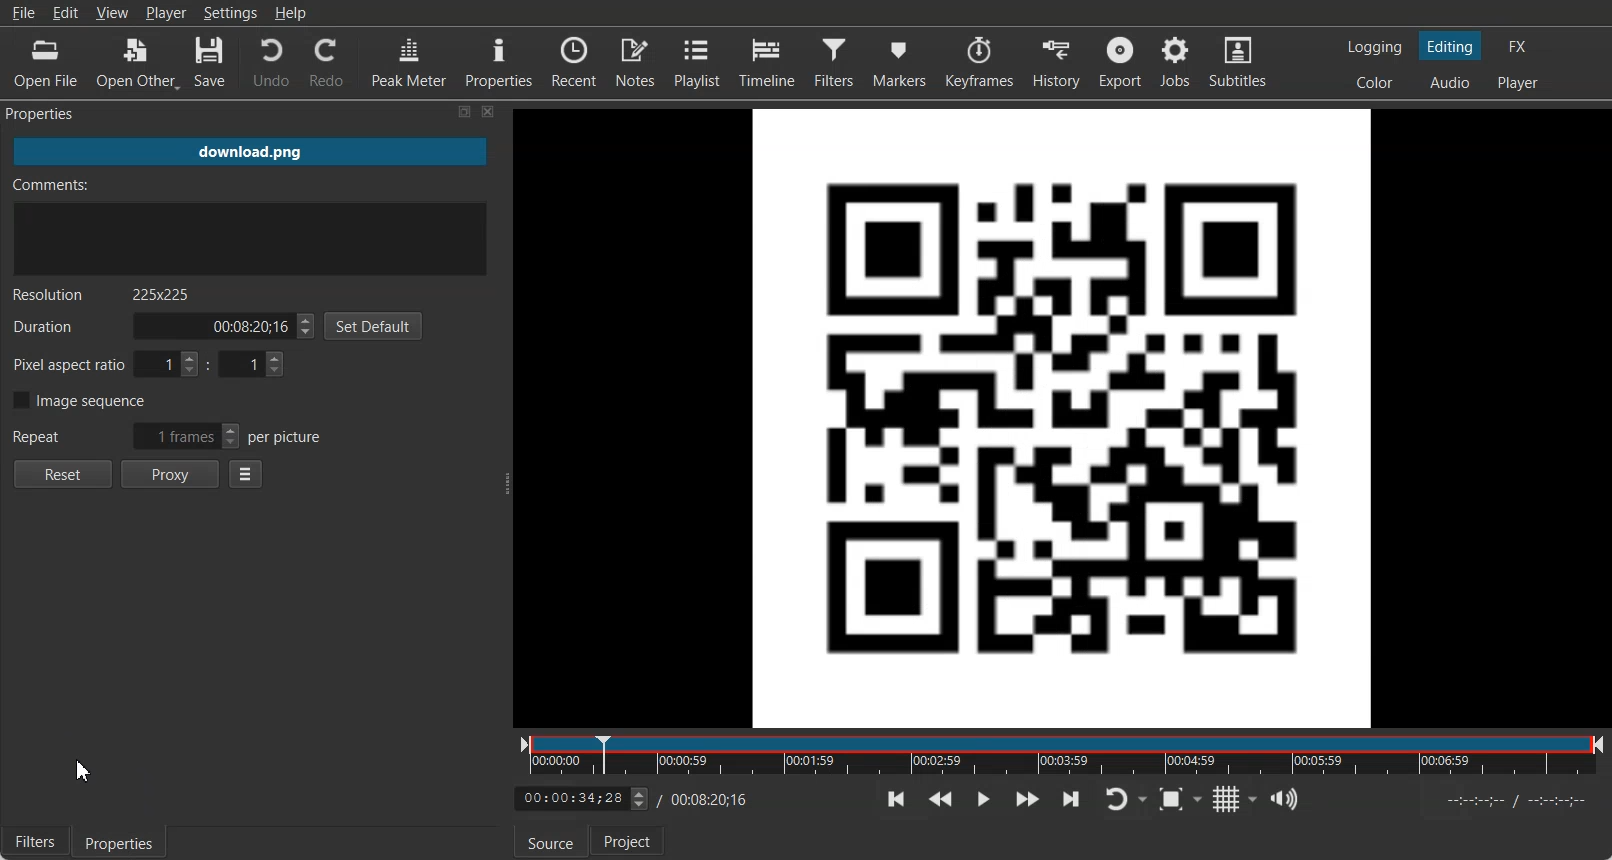 This screenshot has width=1612, height=860. Describe the element at coordinates (551, 841) in the screenshot. I see `Source` at that location.